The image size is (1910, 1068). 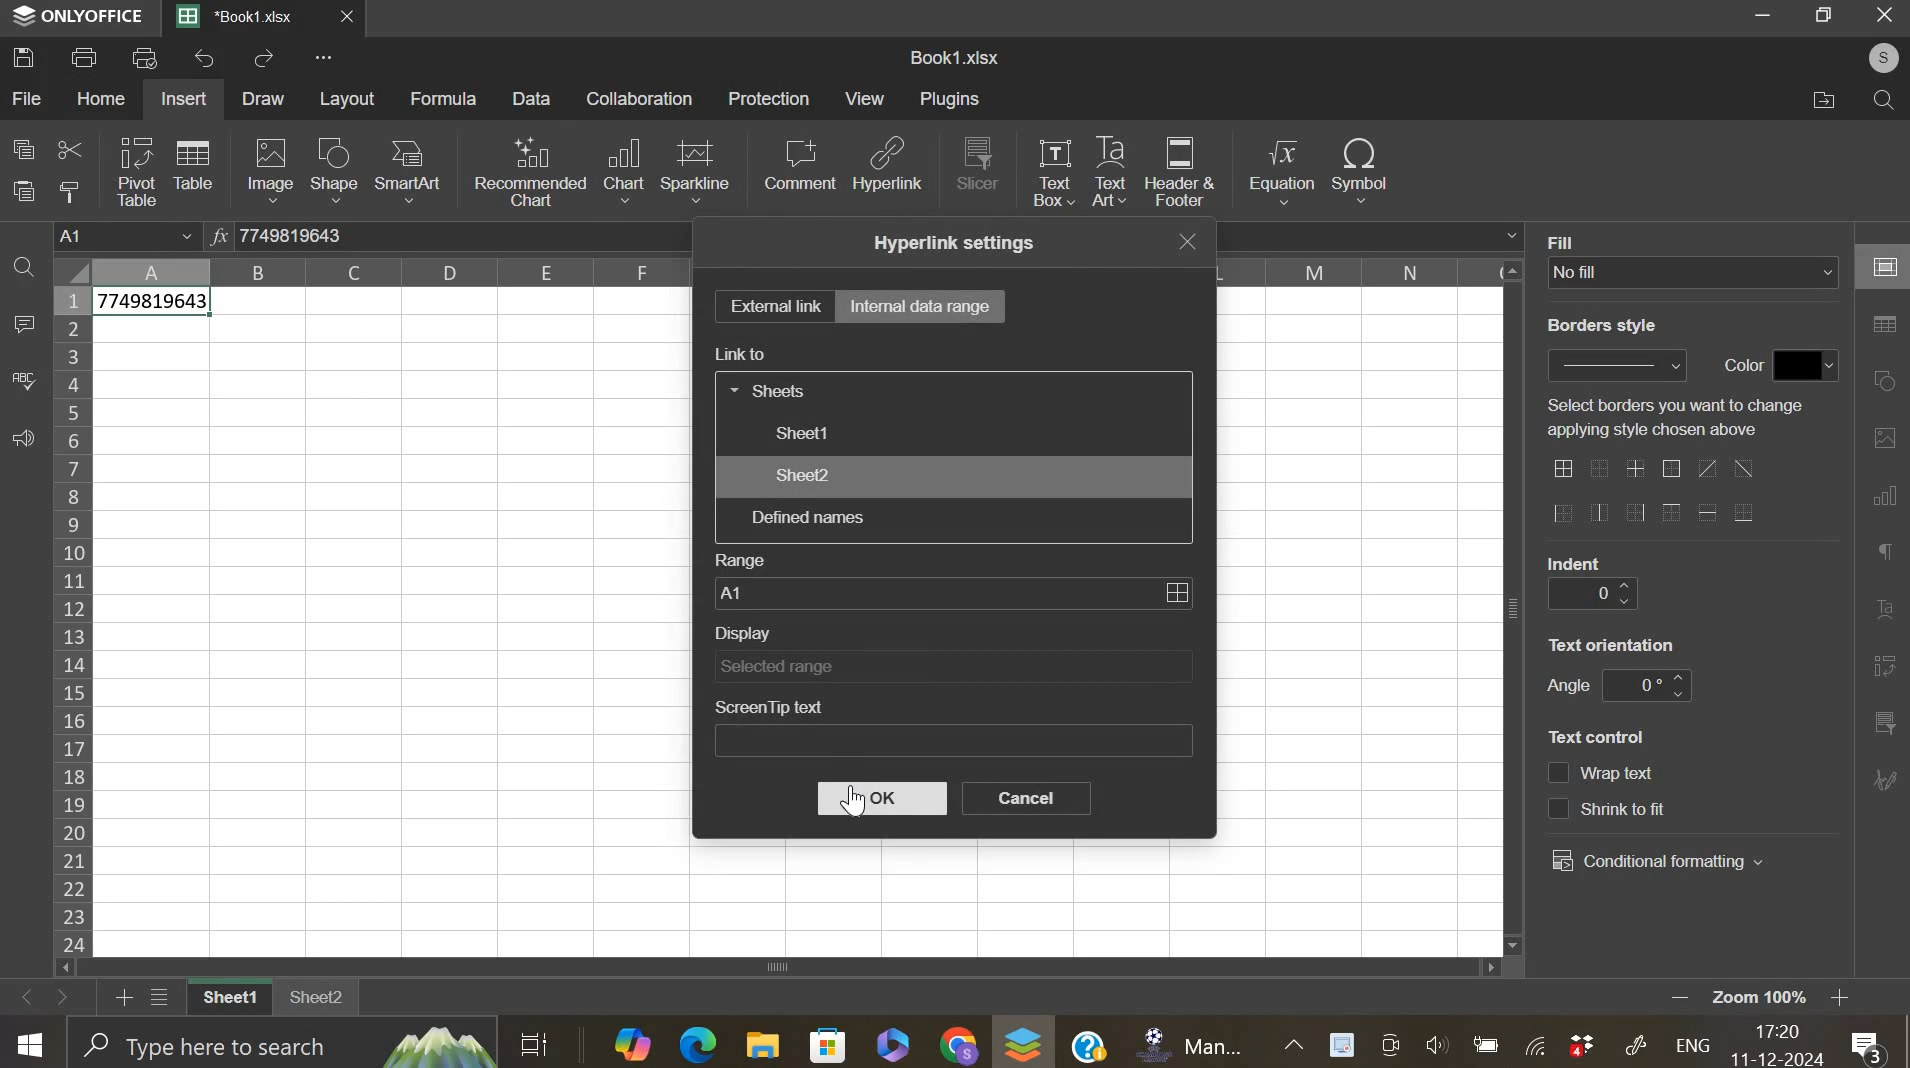 I want to click on equation, so click(x=1280, y=172).